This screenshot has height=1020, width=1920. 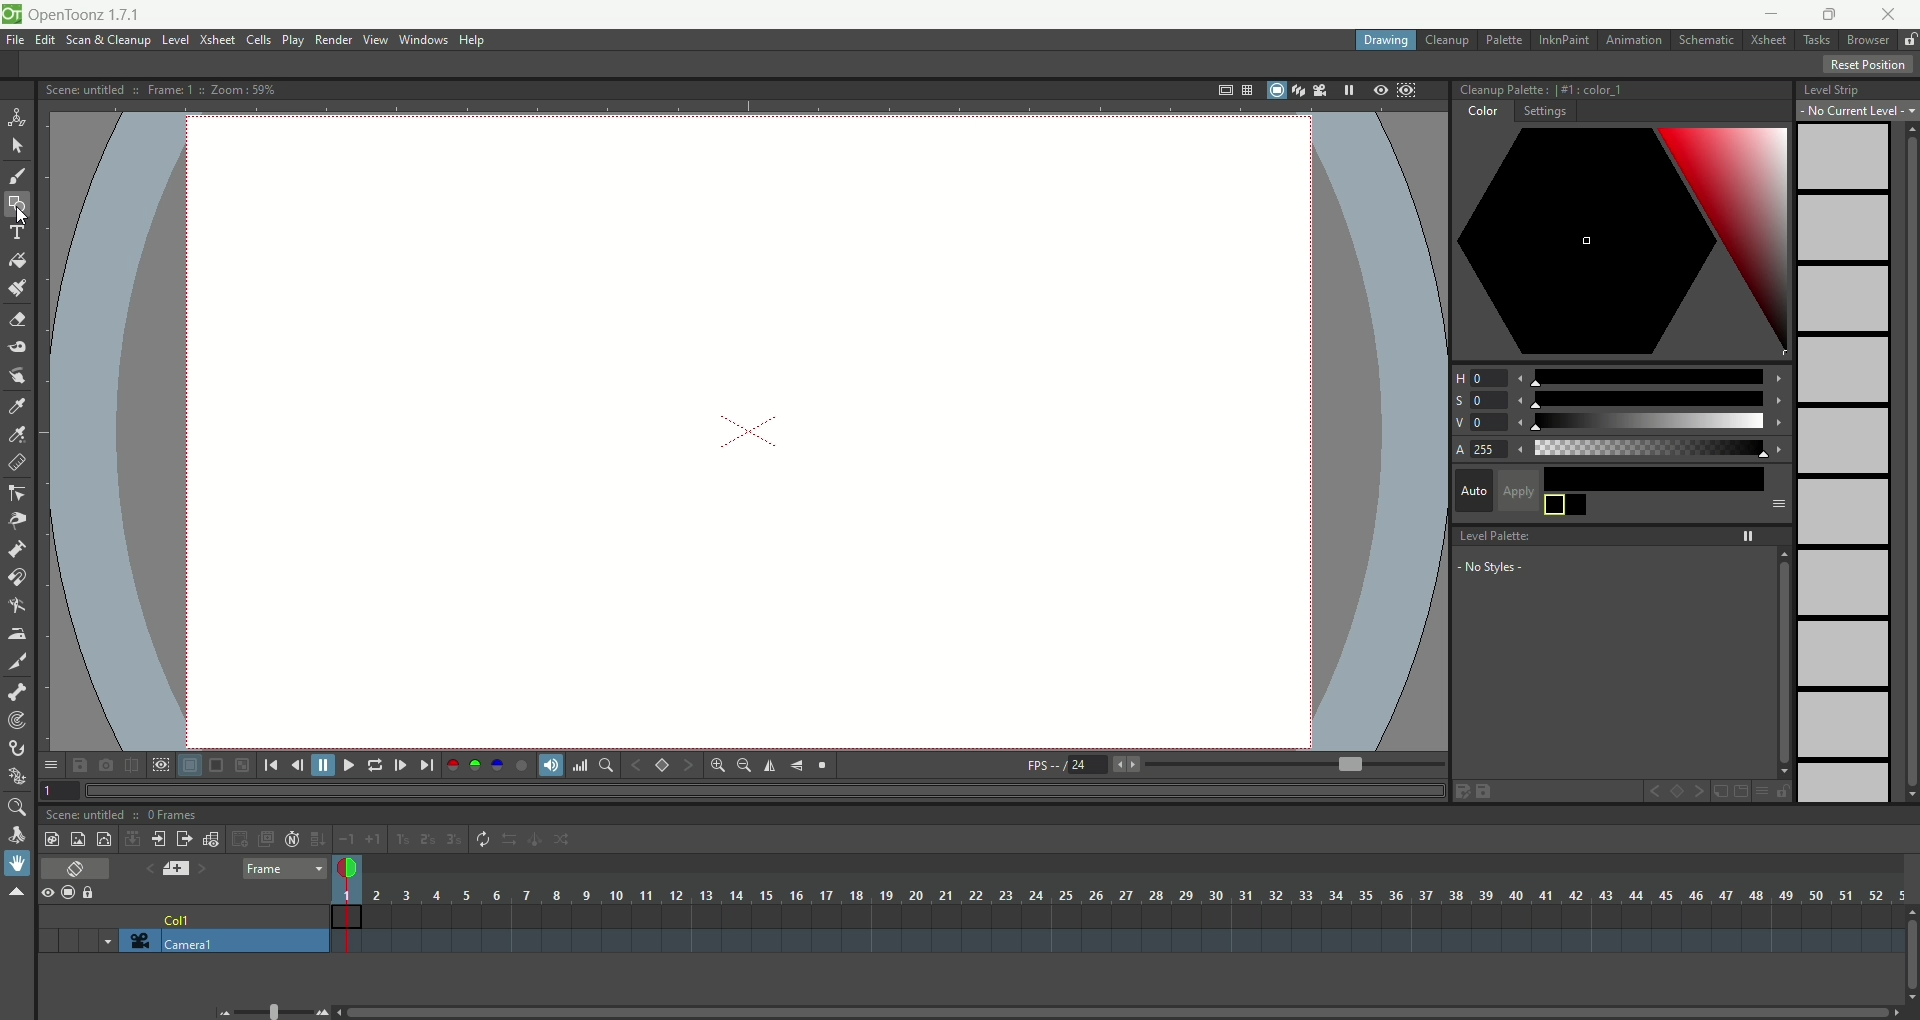 I want to click on add new memo, so click(x=175, y=868).